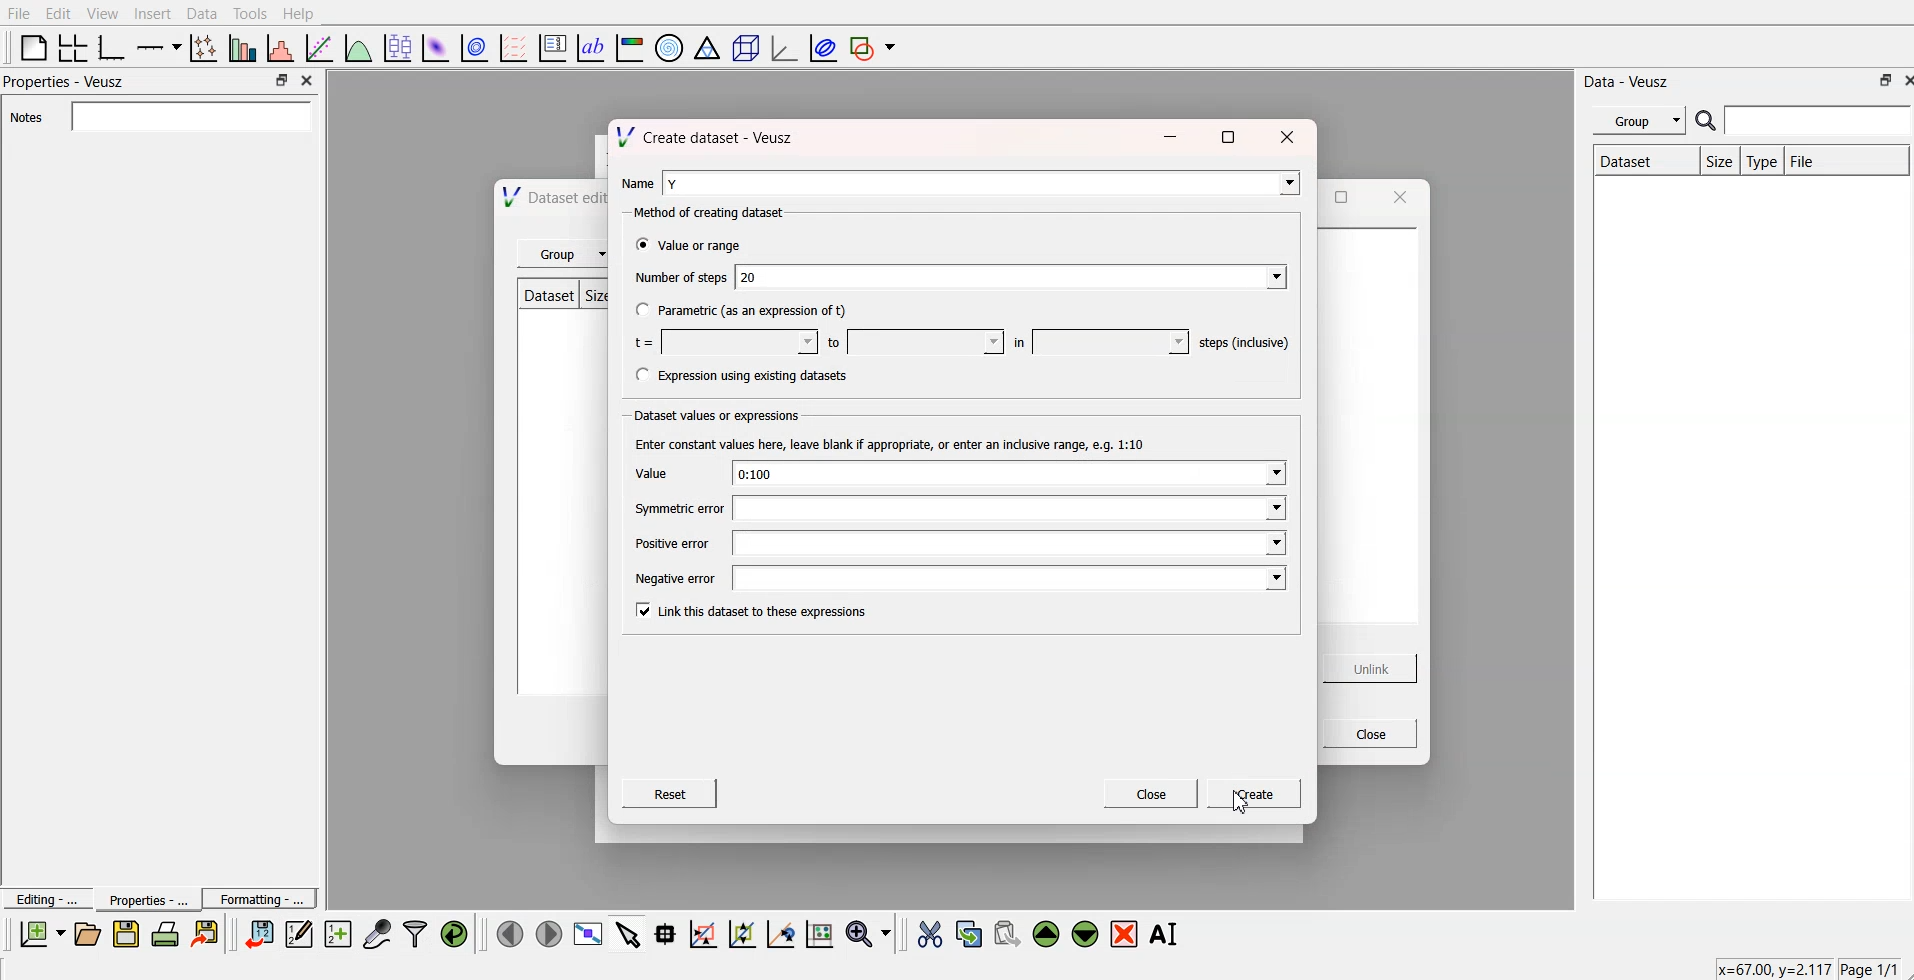  Describe the element at coordinates (103, 13) in the screenshot. I see `View` at that location.